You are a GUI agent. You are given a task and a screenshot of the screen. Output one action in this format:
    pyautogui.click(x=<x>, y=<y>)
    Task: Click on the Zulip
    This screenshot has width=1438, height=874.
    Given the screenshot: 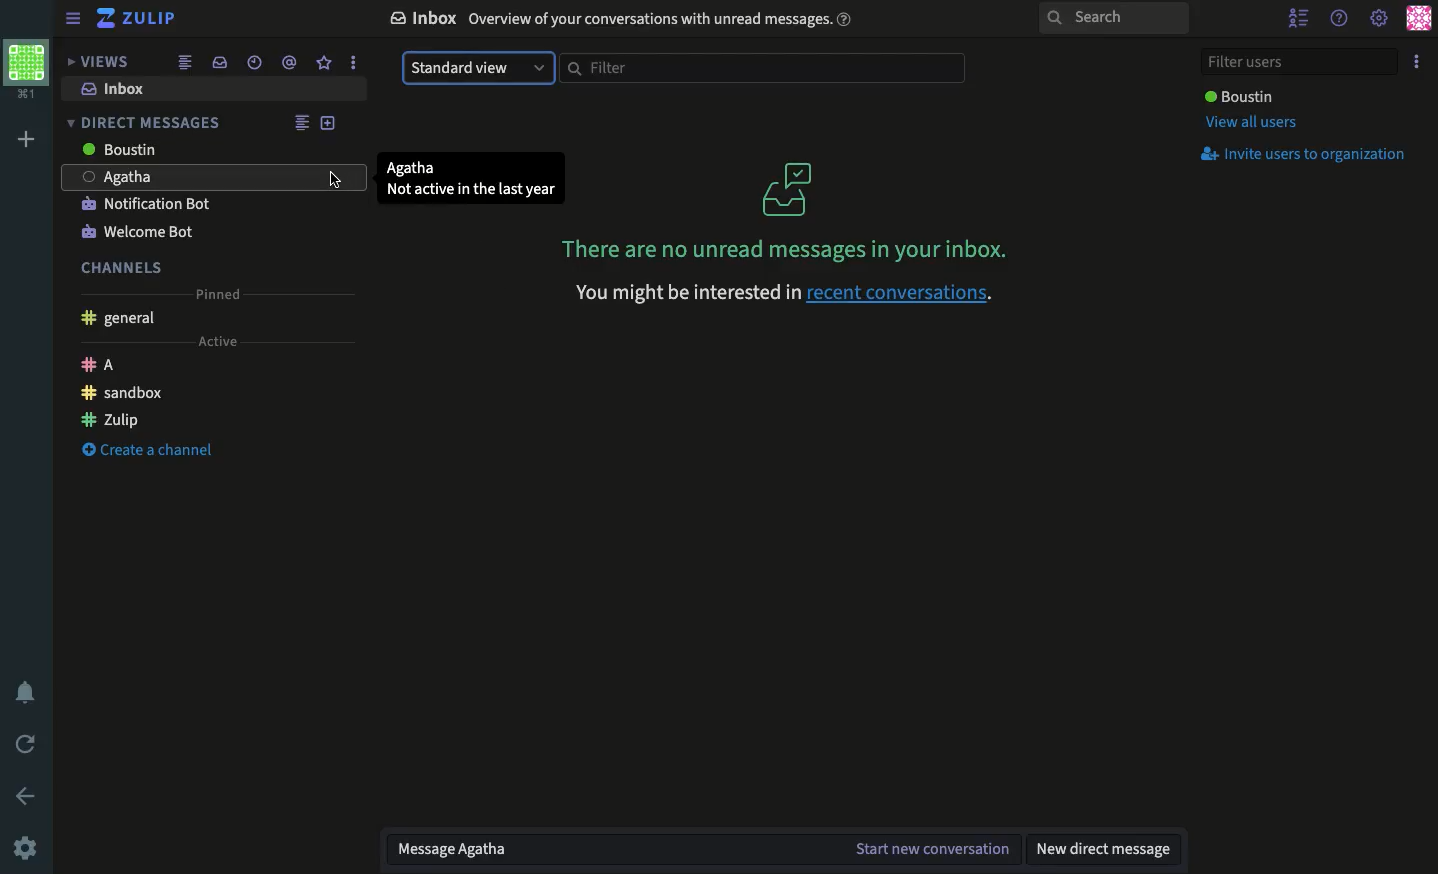 What is the action you would take?
    pyautogui.click(x=111, y=420)
    